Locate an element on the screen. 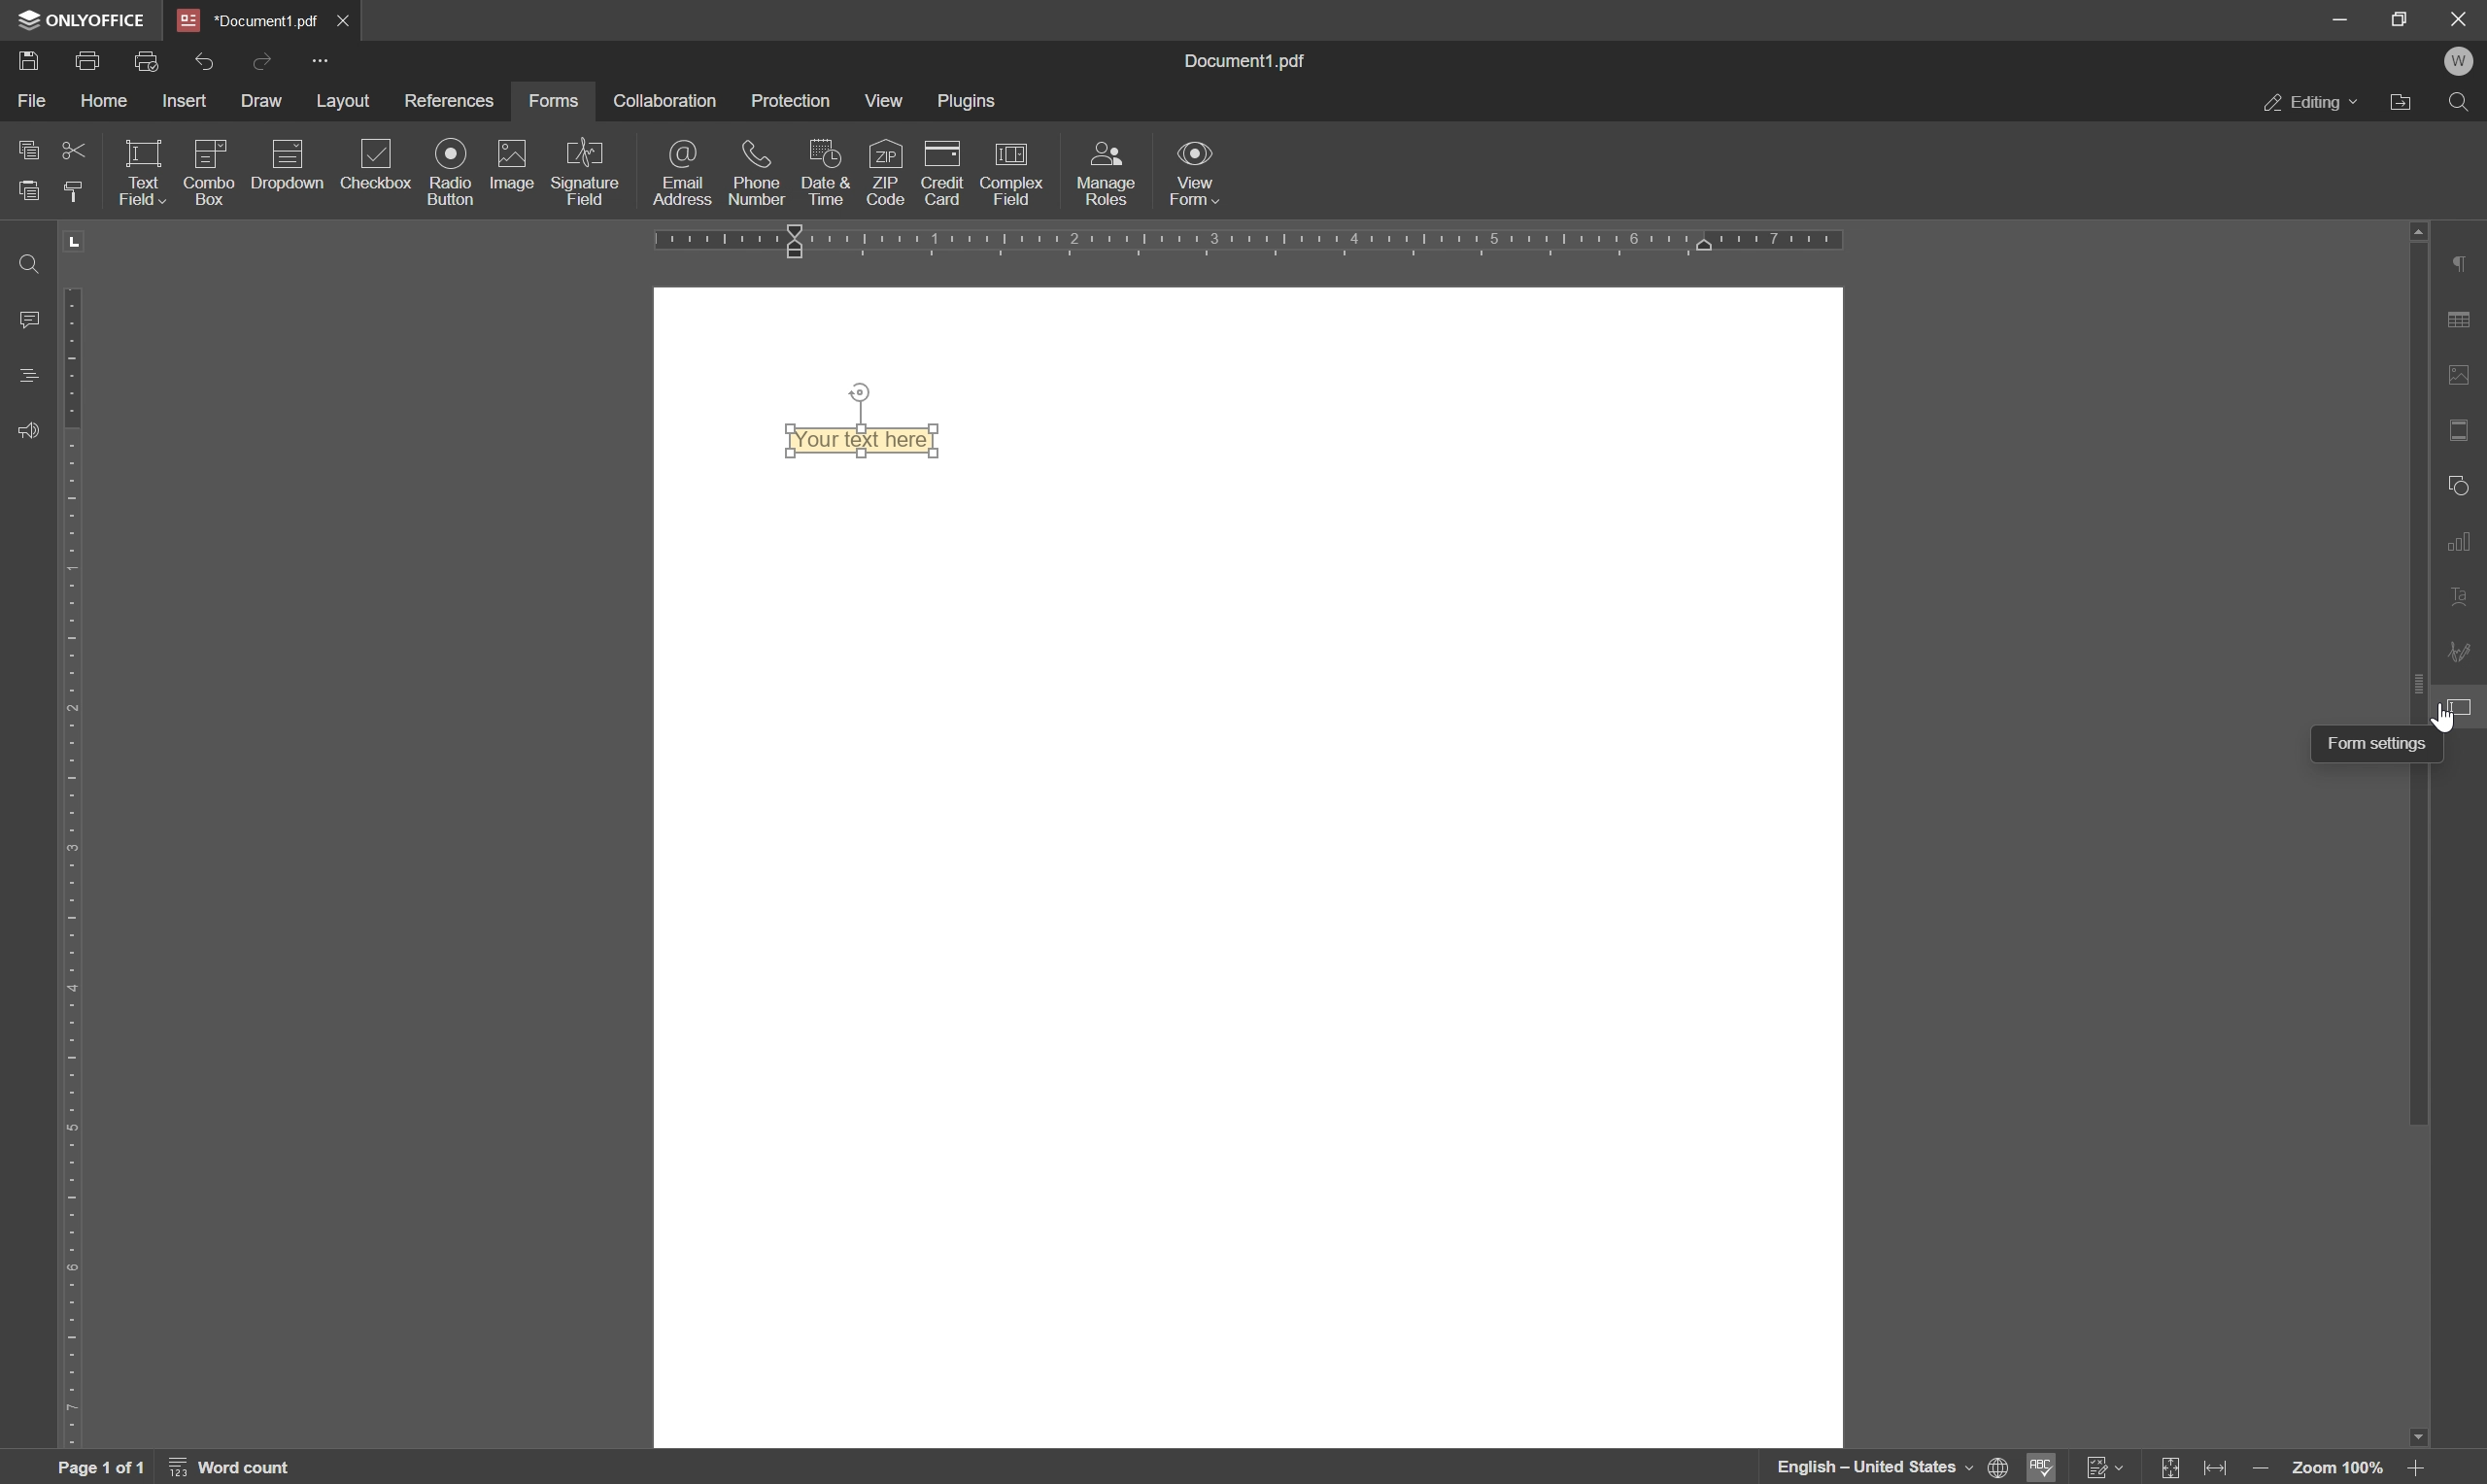 The width and height of the screenshot is (2487, 1484). ruler is located at coordinates (79, 837).